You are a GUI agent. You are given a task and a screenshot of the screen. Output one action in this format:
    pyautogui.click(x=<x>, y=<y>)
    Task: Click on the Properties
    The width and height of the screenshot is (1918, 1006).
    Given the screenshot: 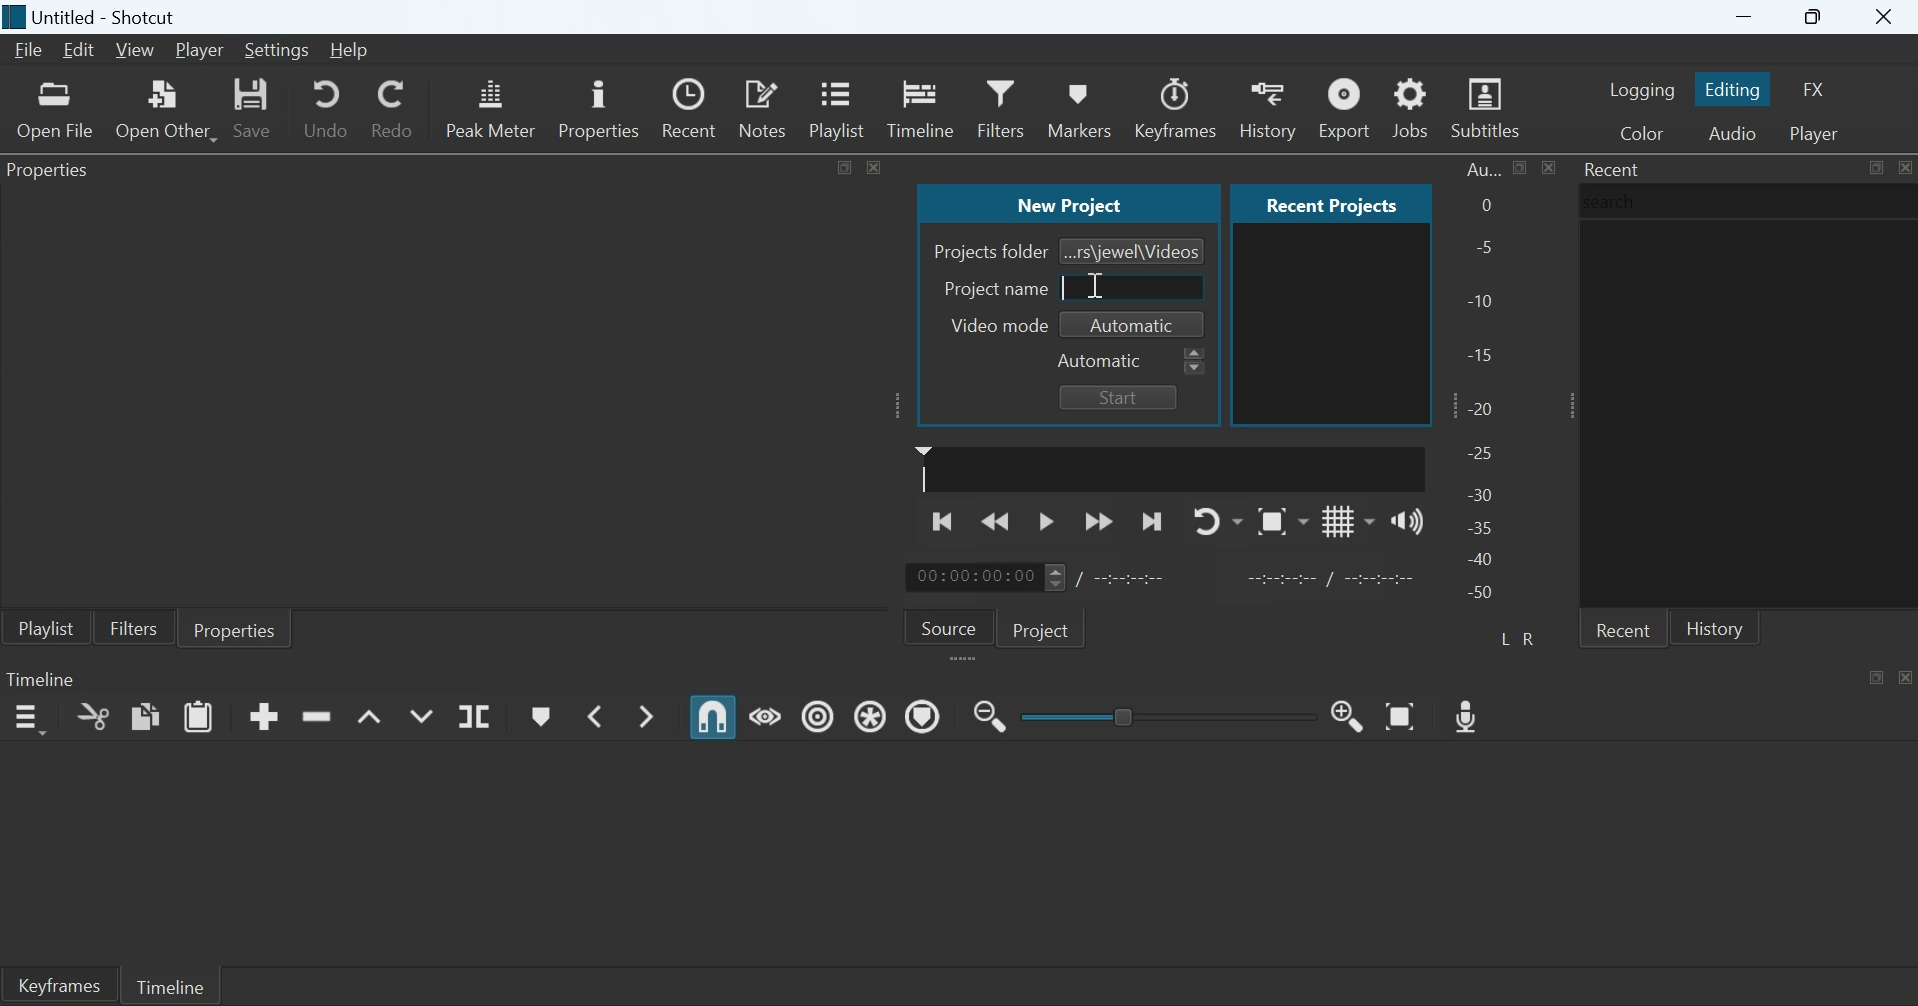 What is the action you would take?
    pyautogui.click(x=54, y=173)
    